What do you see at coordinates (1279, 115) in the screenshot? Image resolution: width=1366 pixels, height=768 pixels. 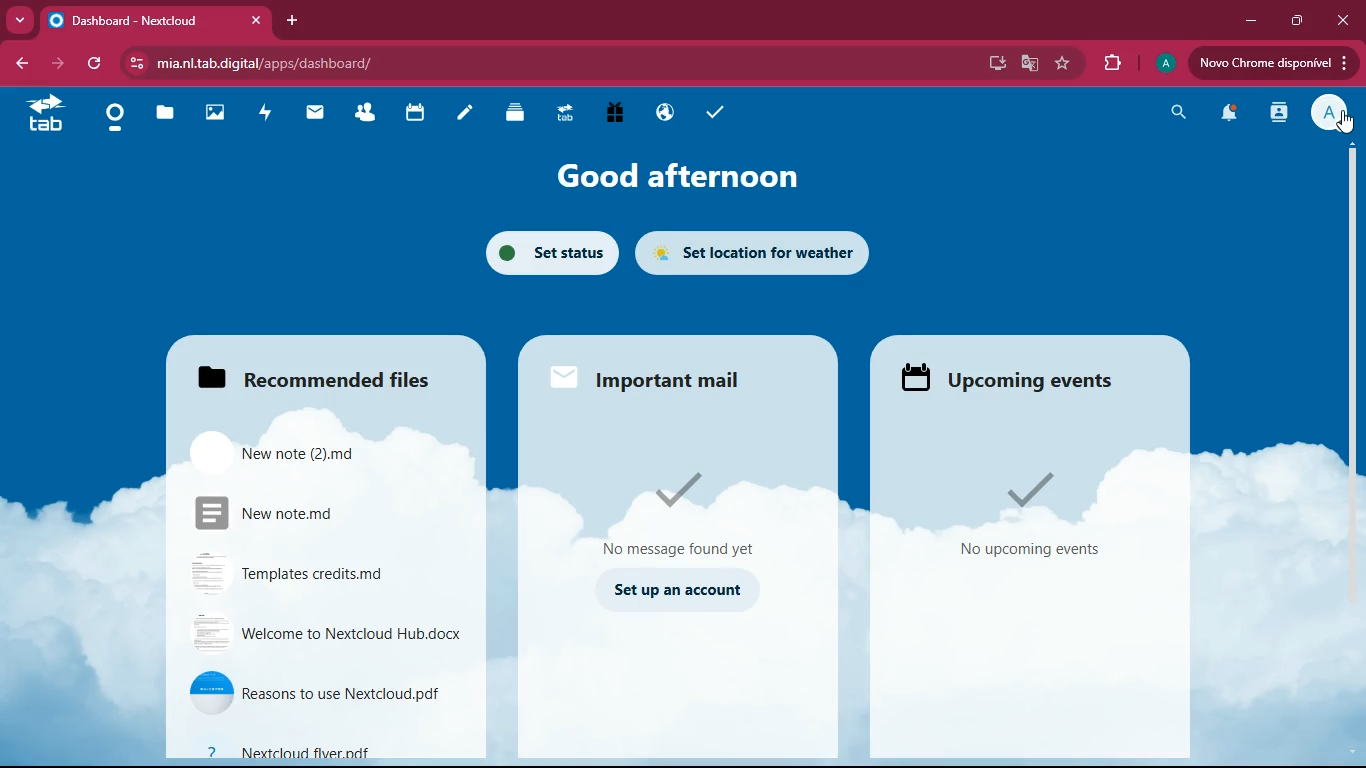 I see `activity` at bounding box center [1279, 115].